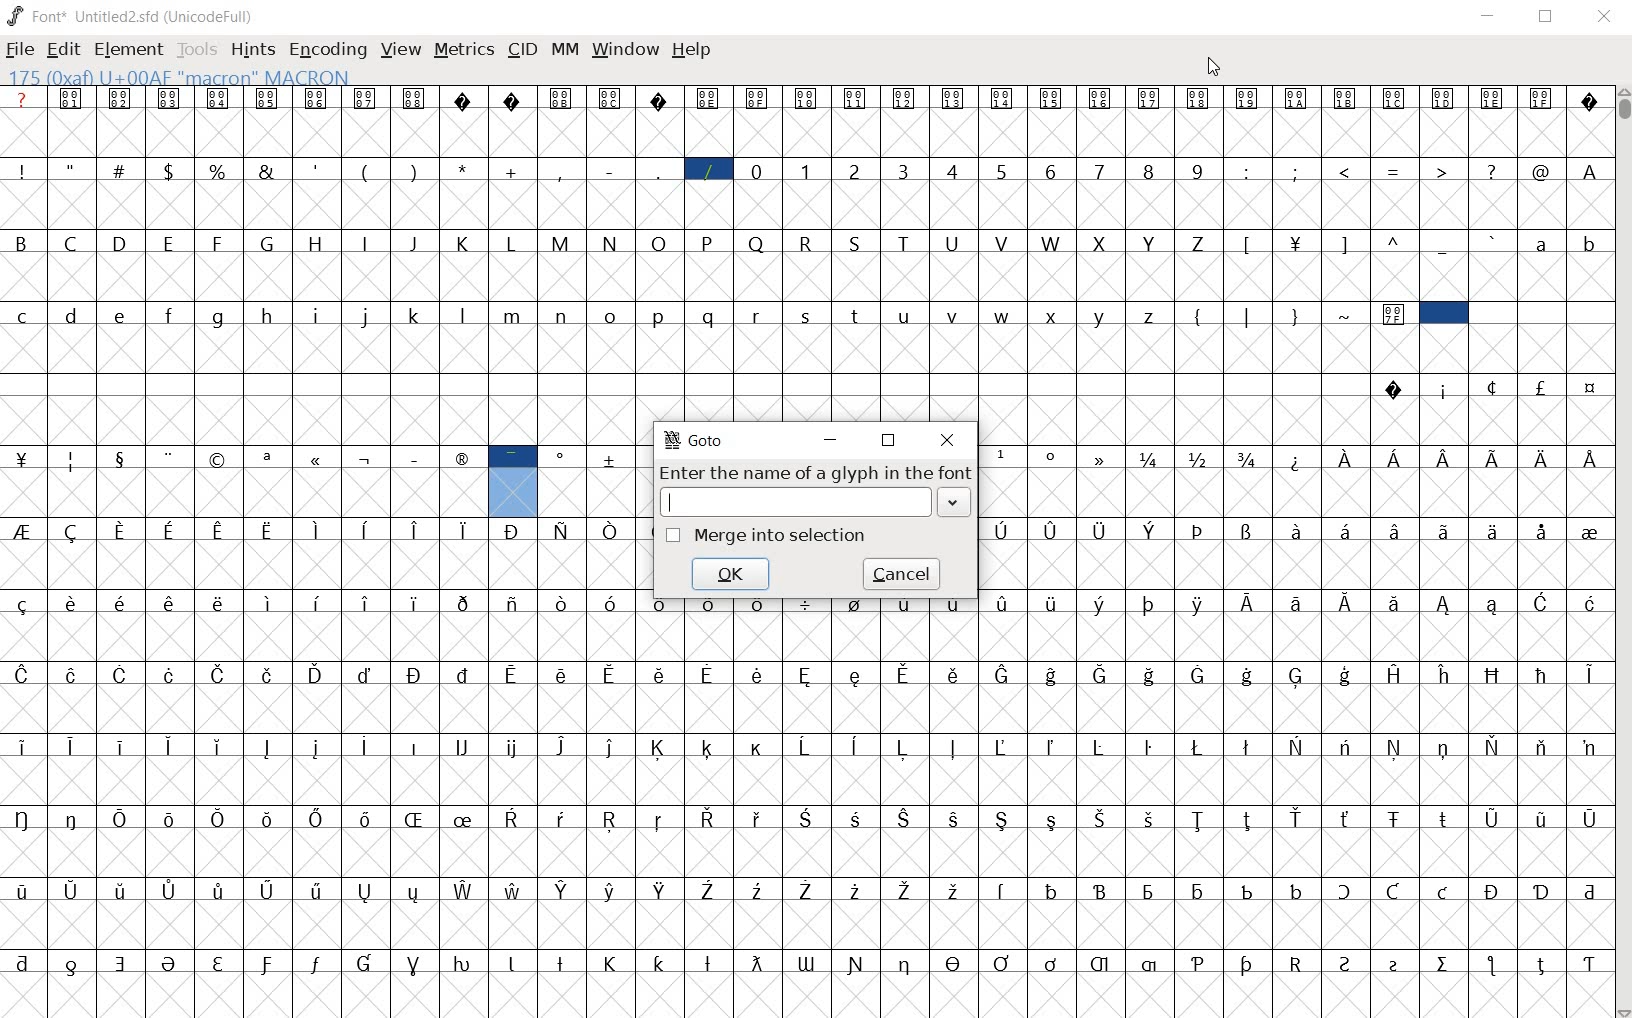 This screenshot has height=1018, width=1632. What do you see at coordinates (1417, 626) in the screenshot?
I see `Latin extended characters` at bounding box center [1417, 626].